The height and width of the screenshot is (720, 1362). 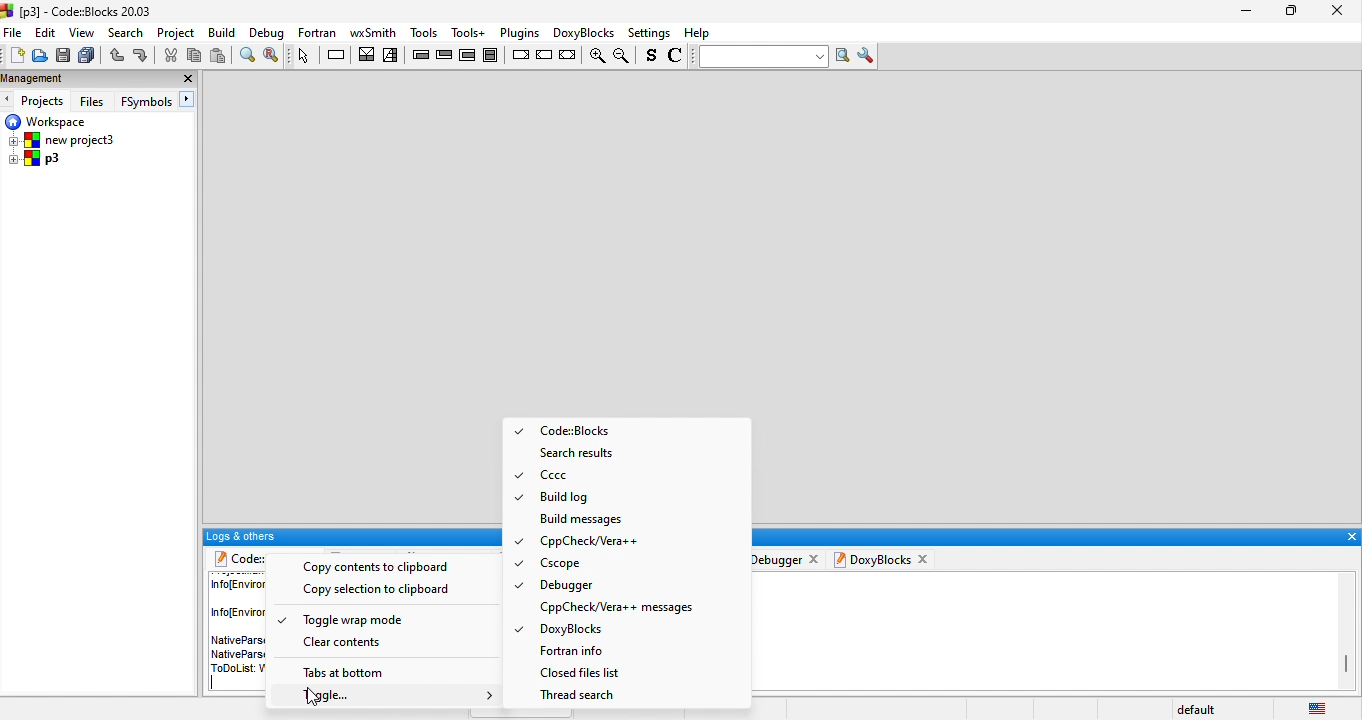 I want to click on replace, so click(x=273, y=56).